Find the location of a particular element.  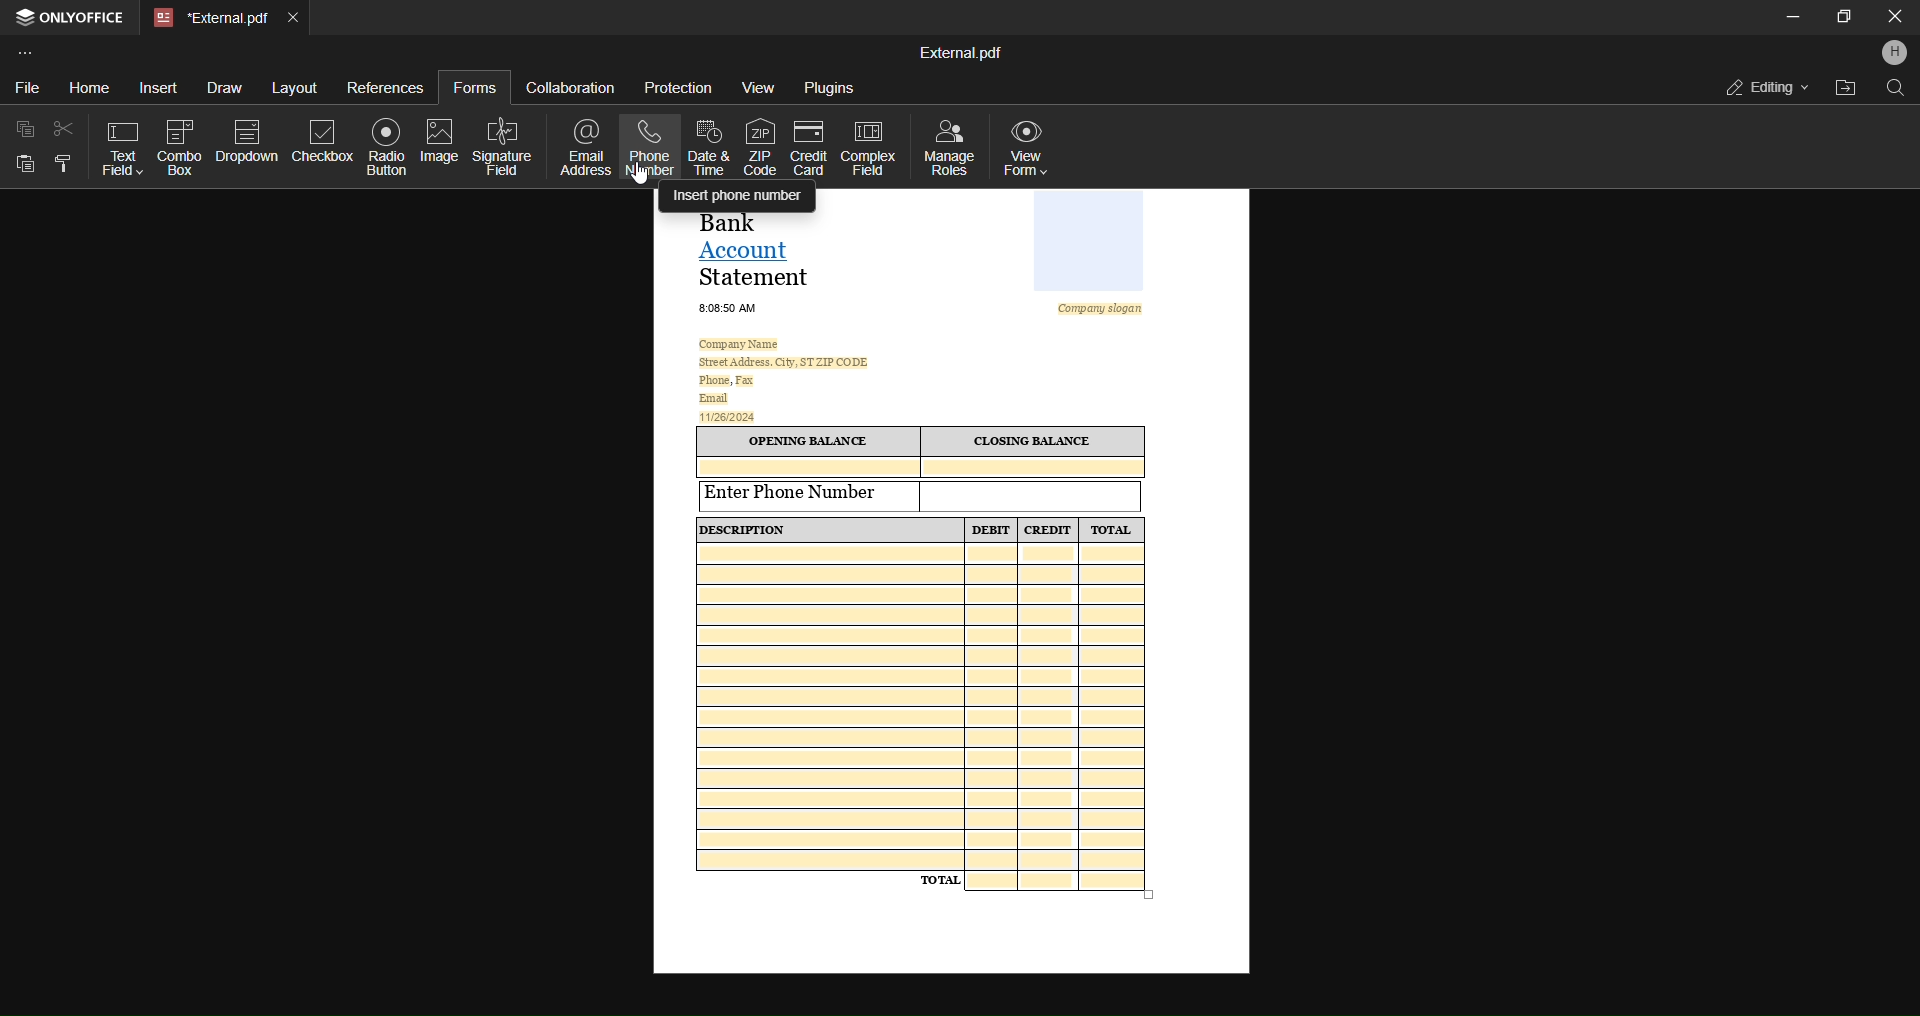

ONLYOFFICE application name is located at coordinates (69, 17).